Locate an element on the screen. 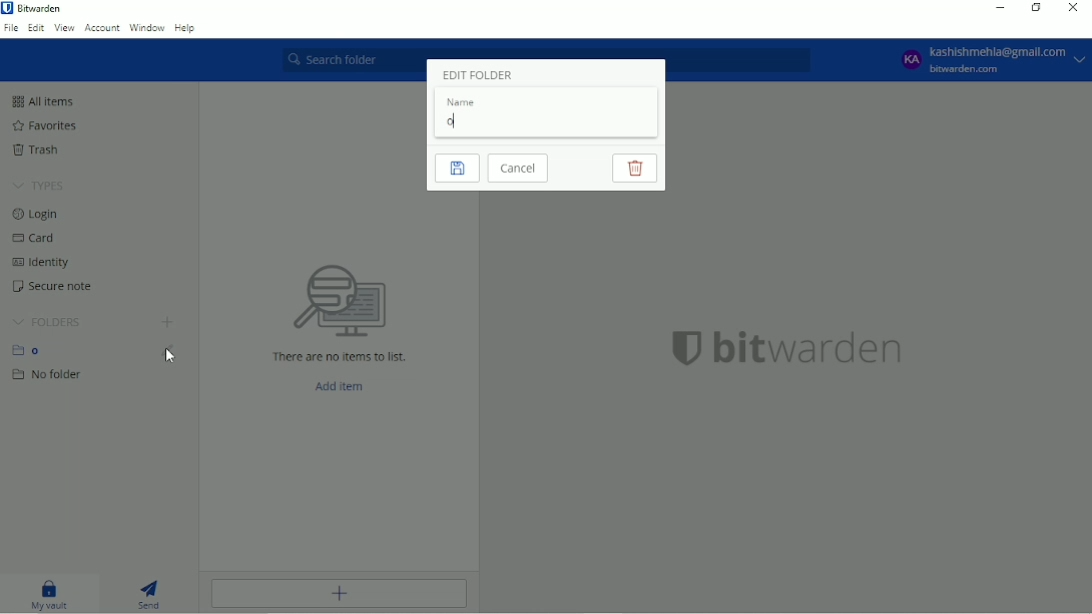 The image size is (1092, 614). Add item is located at coordinates (338, 594).